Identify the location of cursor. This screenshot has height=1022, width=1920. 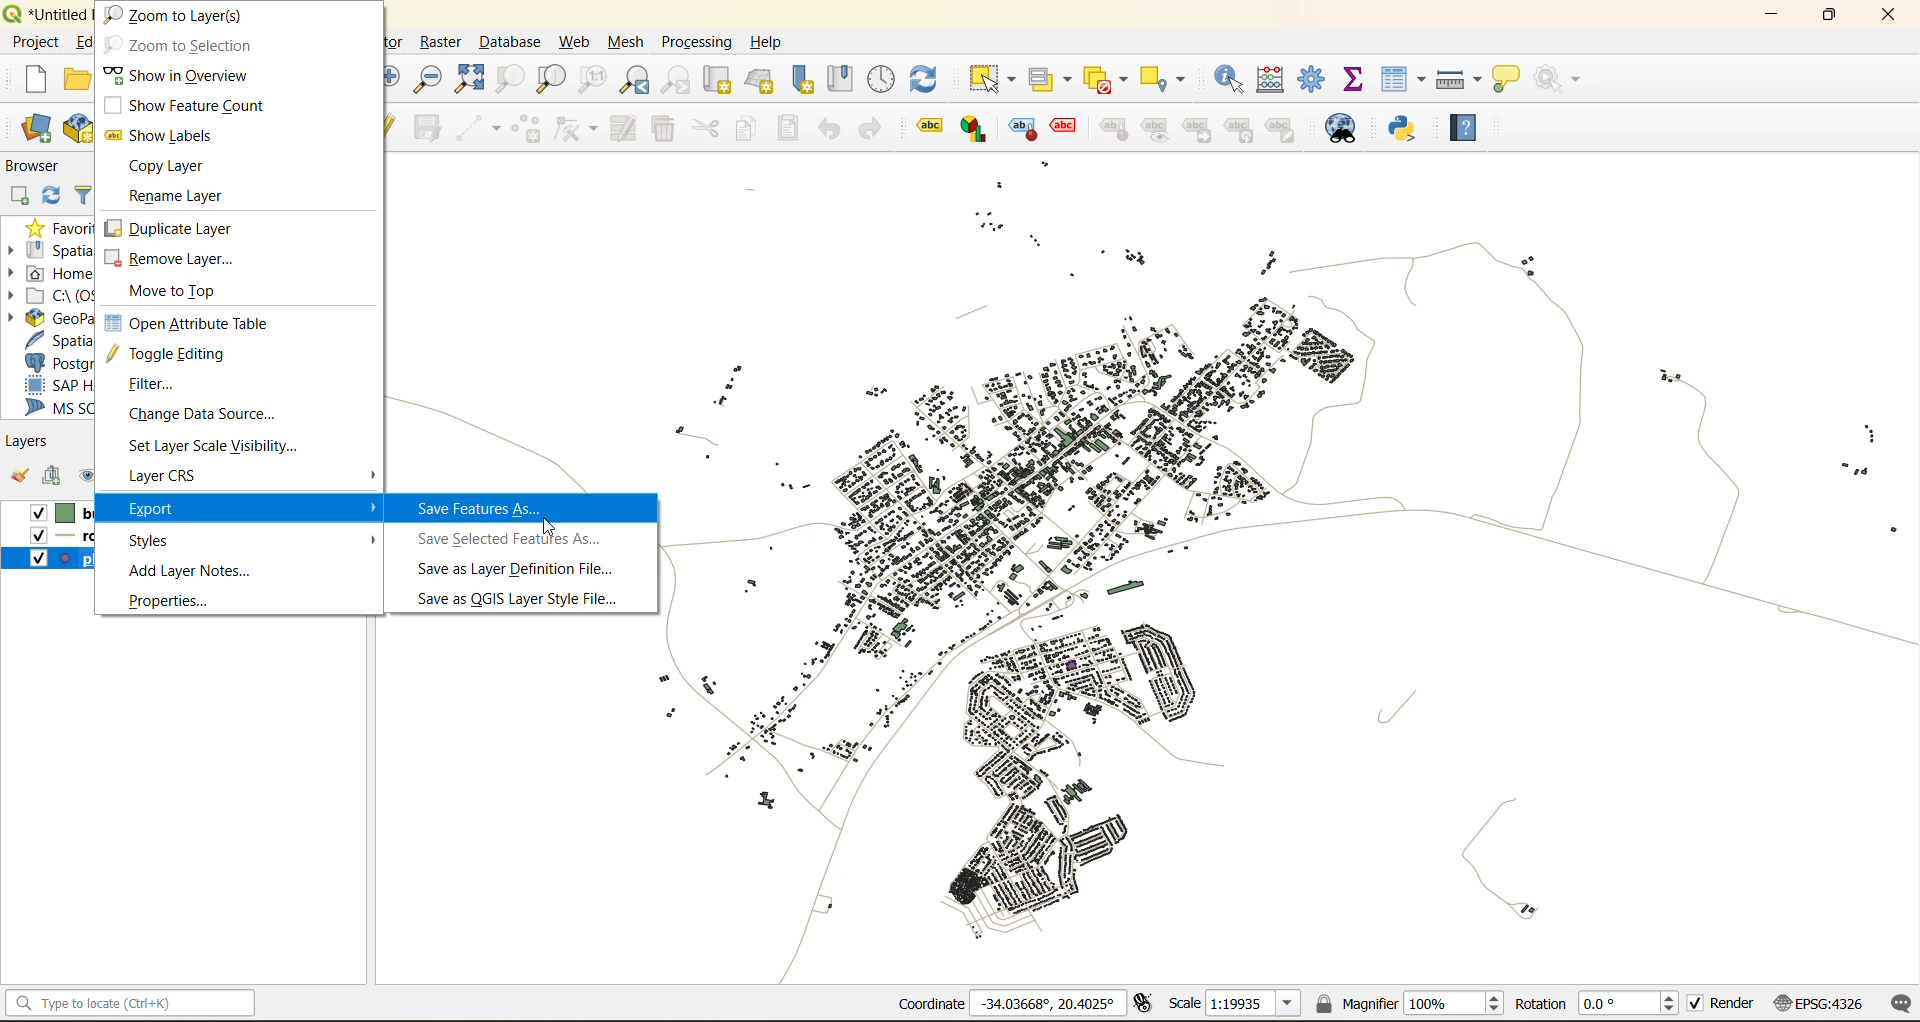
(552, 529).